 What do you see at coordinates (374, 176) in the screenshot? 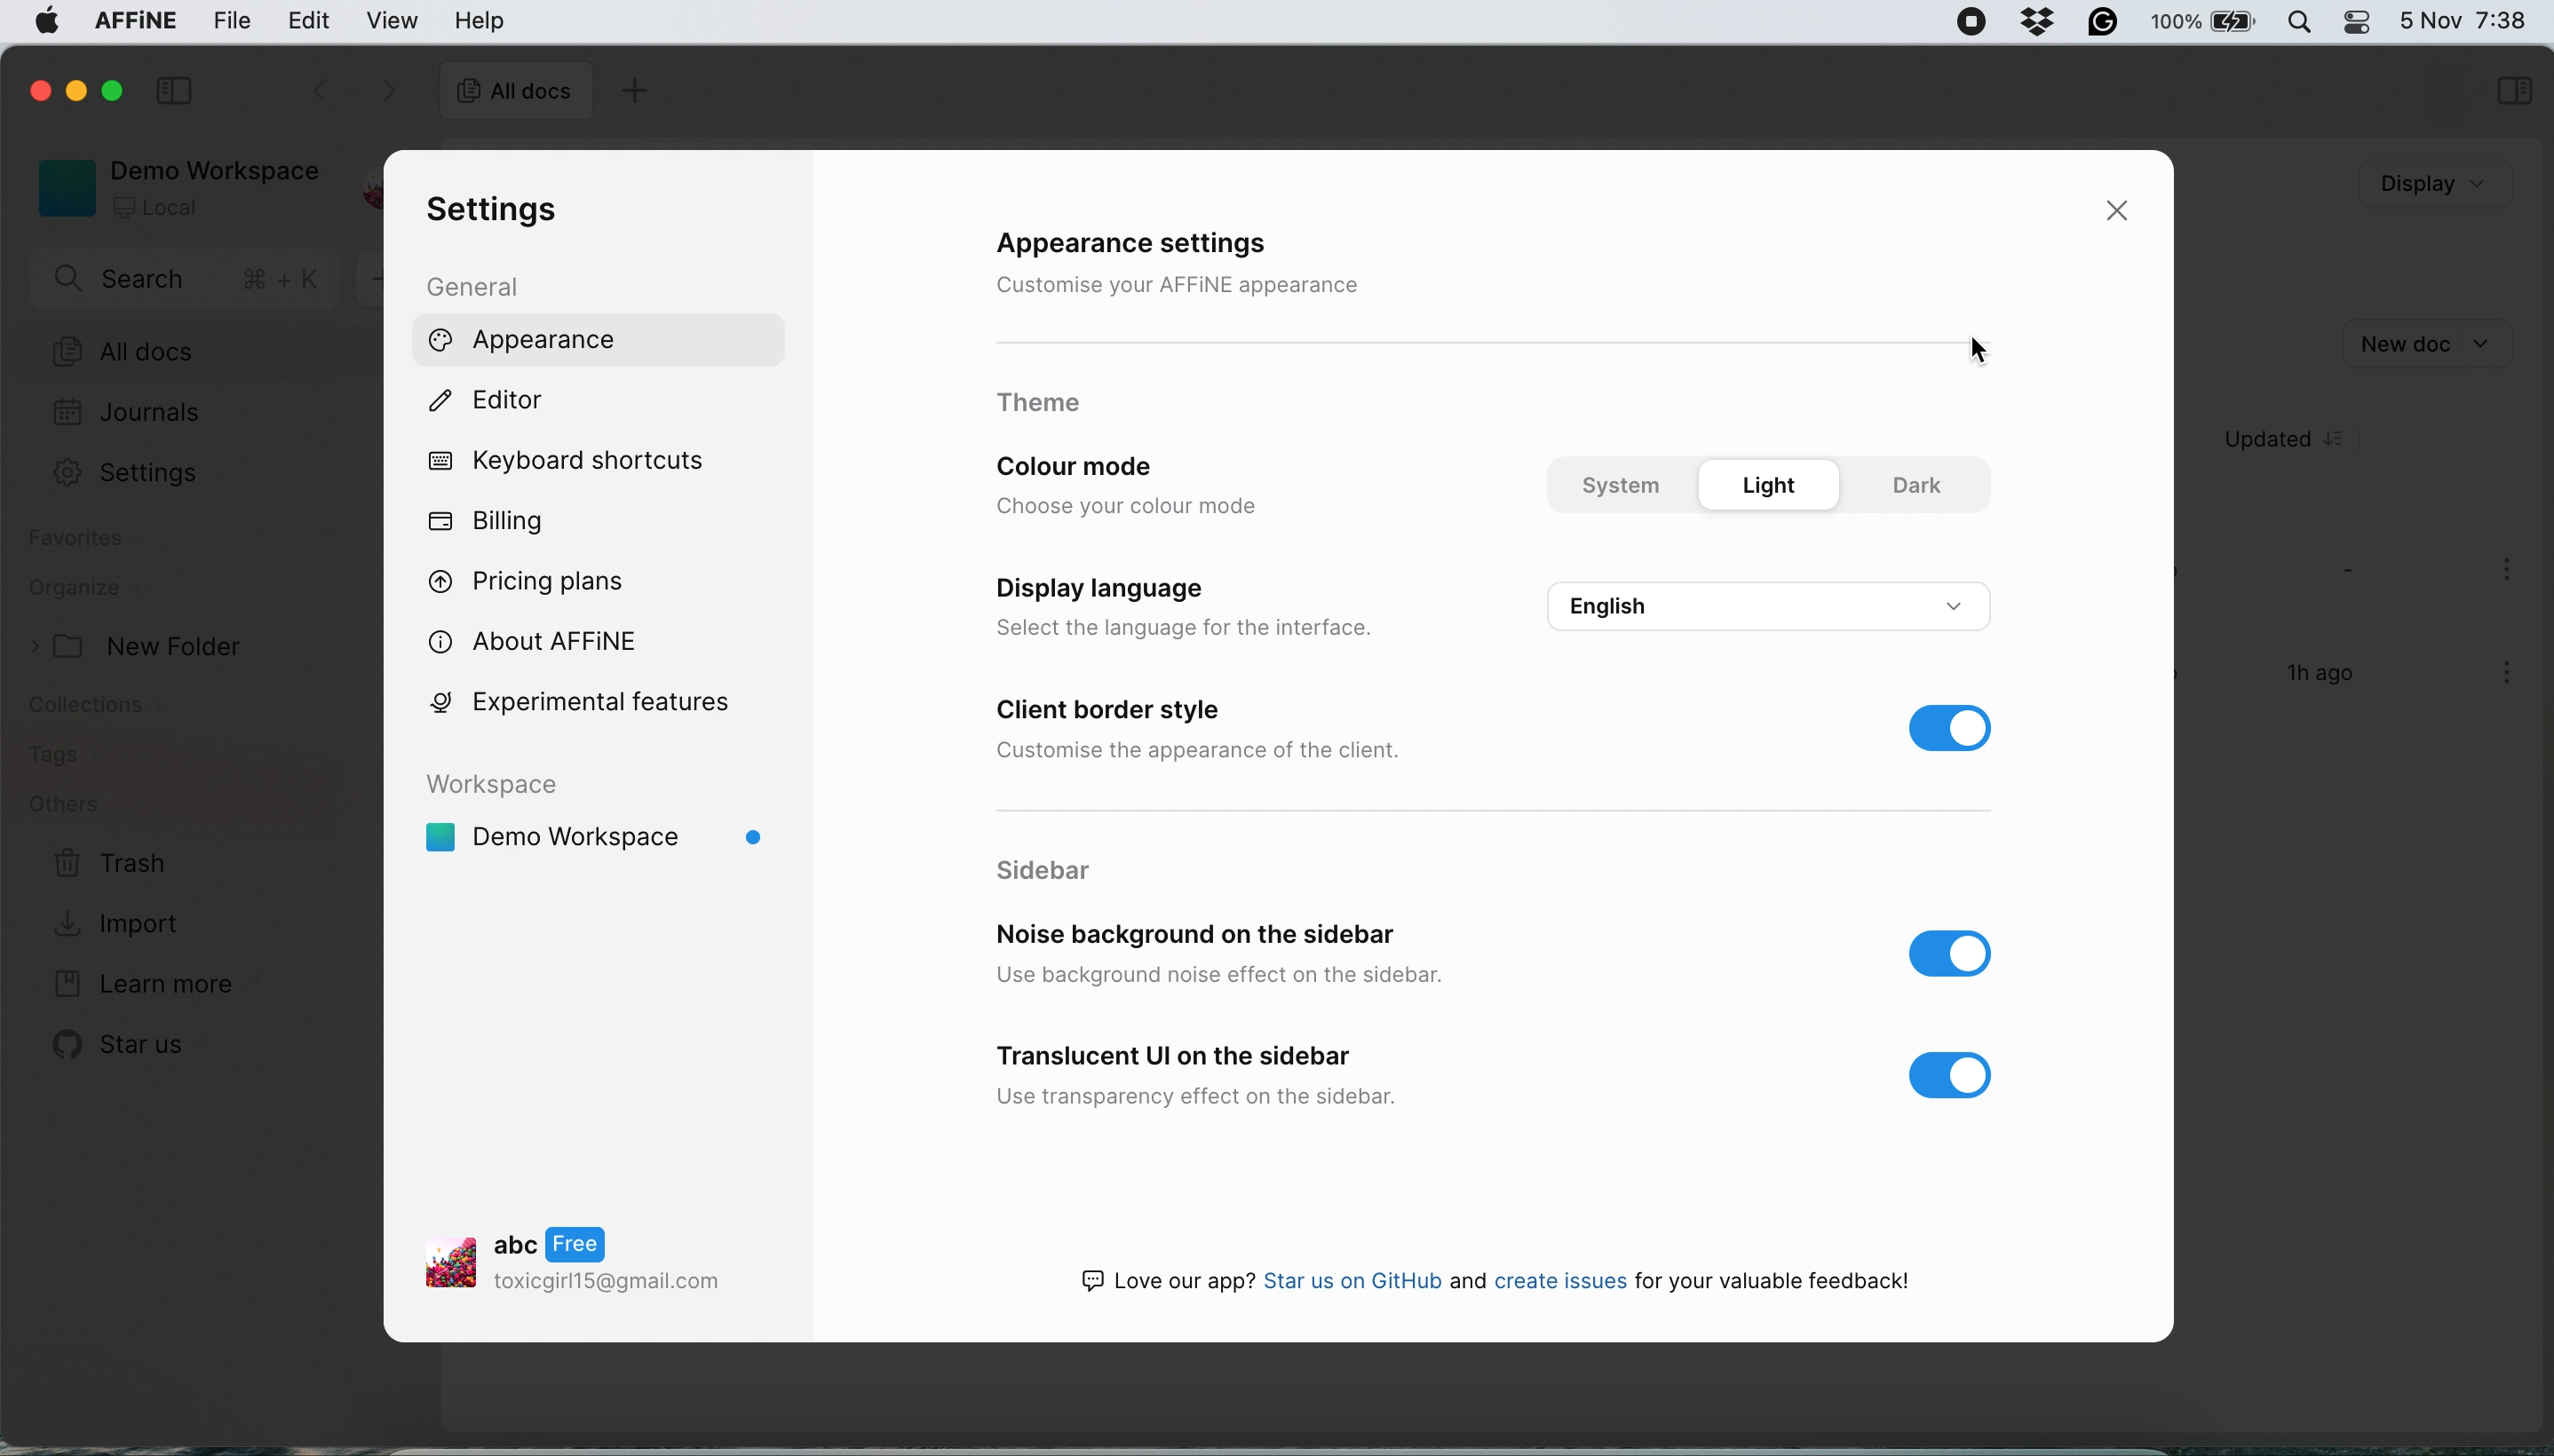
I see `profile` at bounding box center [374, 176].